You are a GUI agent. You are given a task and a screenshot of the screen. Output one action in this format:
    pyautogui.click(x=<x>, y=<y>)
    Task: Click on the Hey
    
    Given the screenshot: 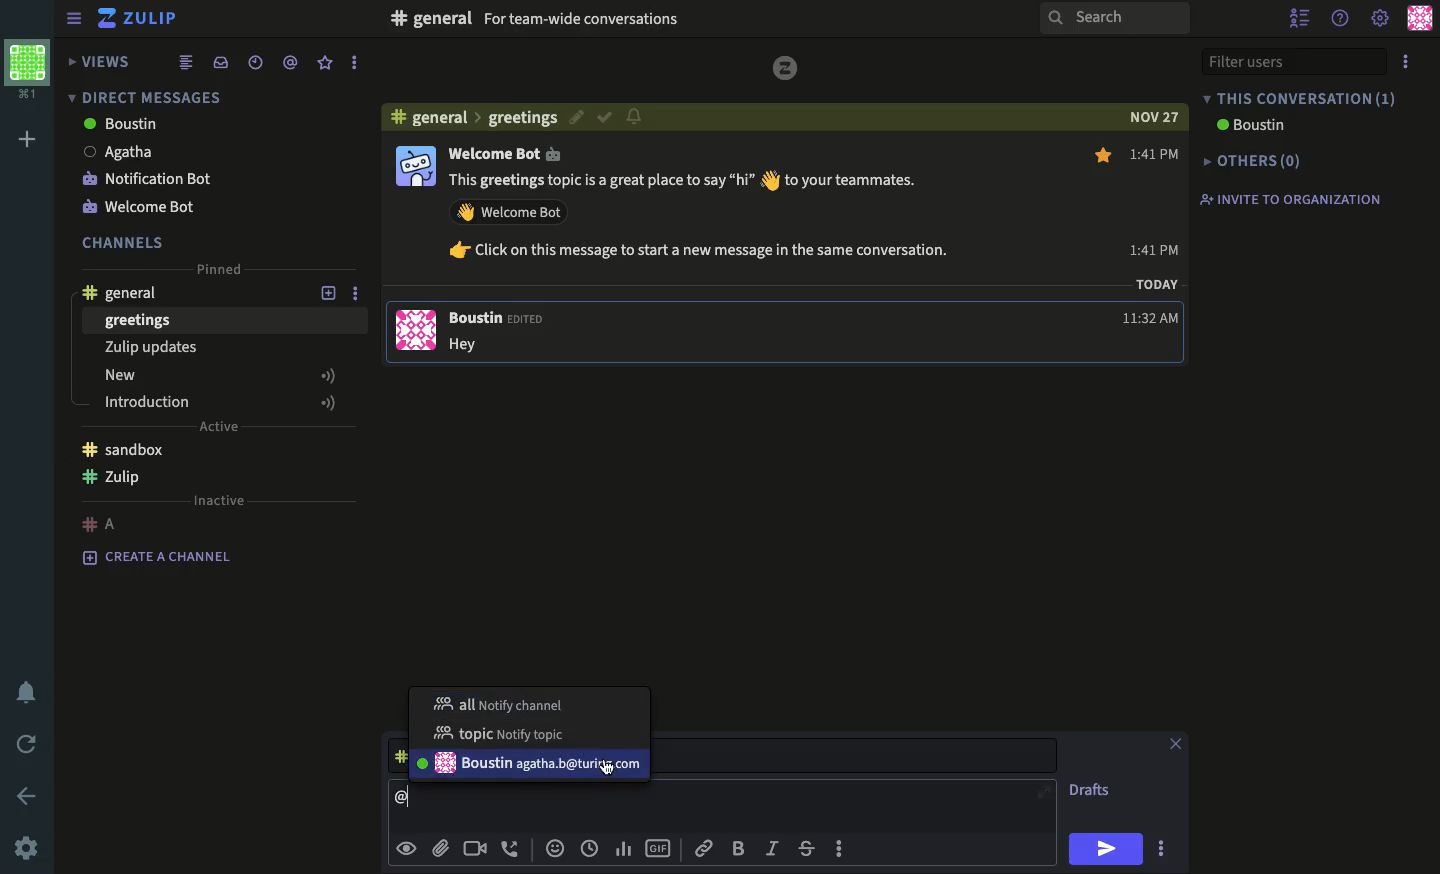 What is the action you would take?
    pyautogui.click(x=473, y=345)
    